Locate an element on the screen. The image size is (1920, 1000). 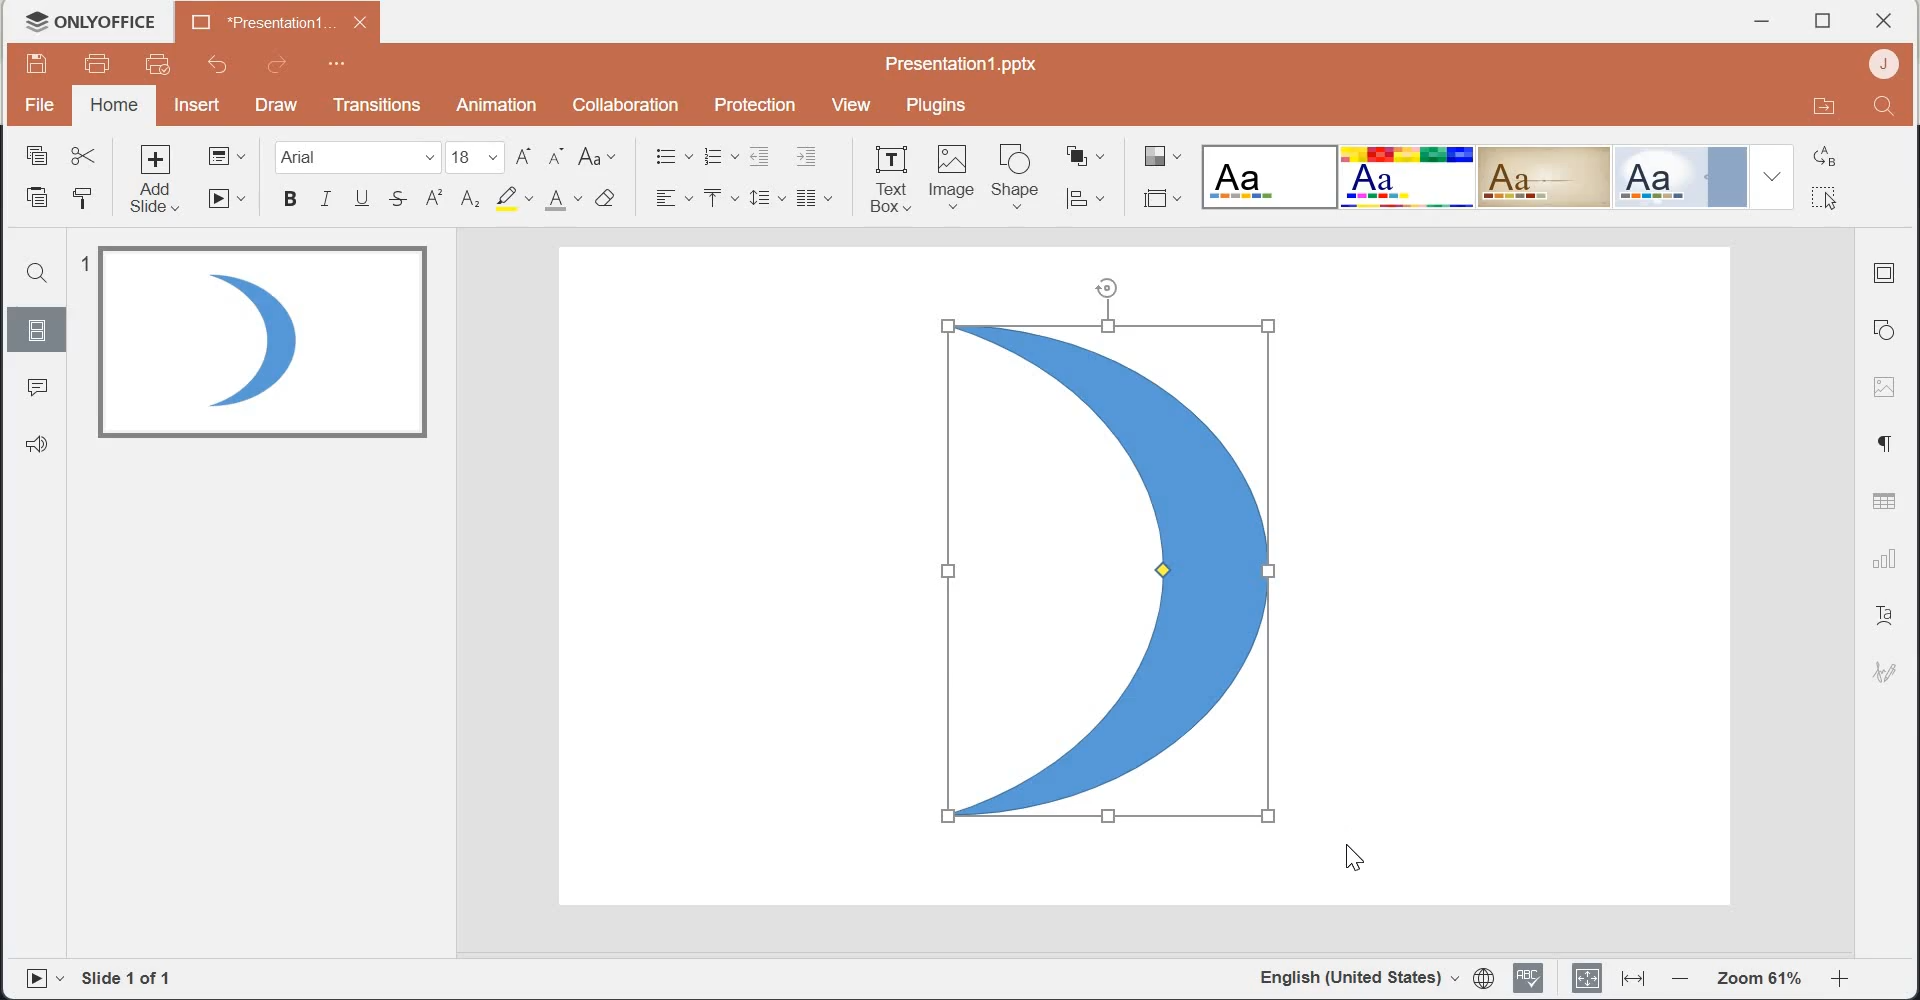
Quick print is located at coordinates (153, 66).